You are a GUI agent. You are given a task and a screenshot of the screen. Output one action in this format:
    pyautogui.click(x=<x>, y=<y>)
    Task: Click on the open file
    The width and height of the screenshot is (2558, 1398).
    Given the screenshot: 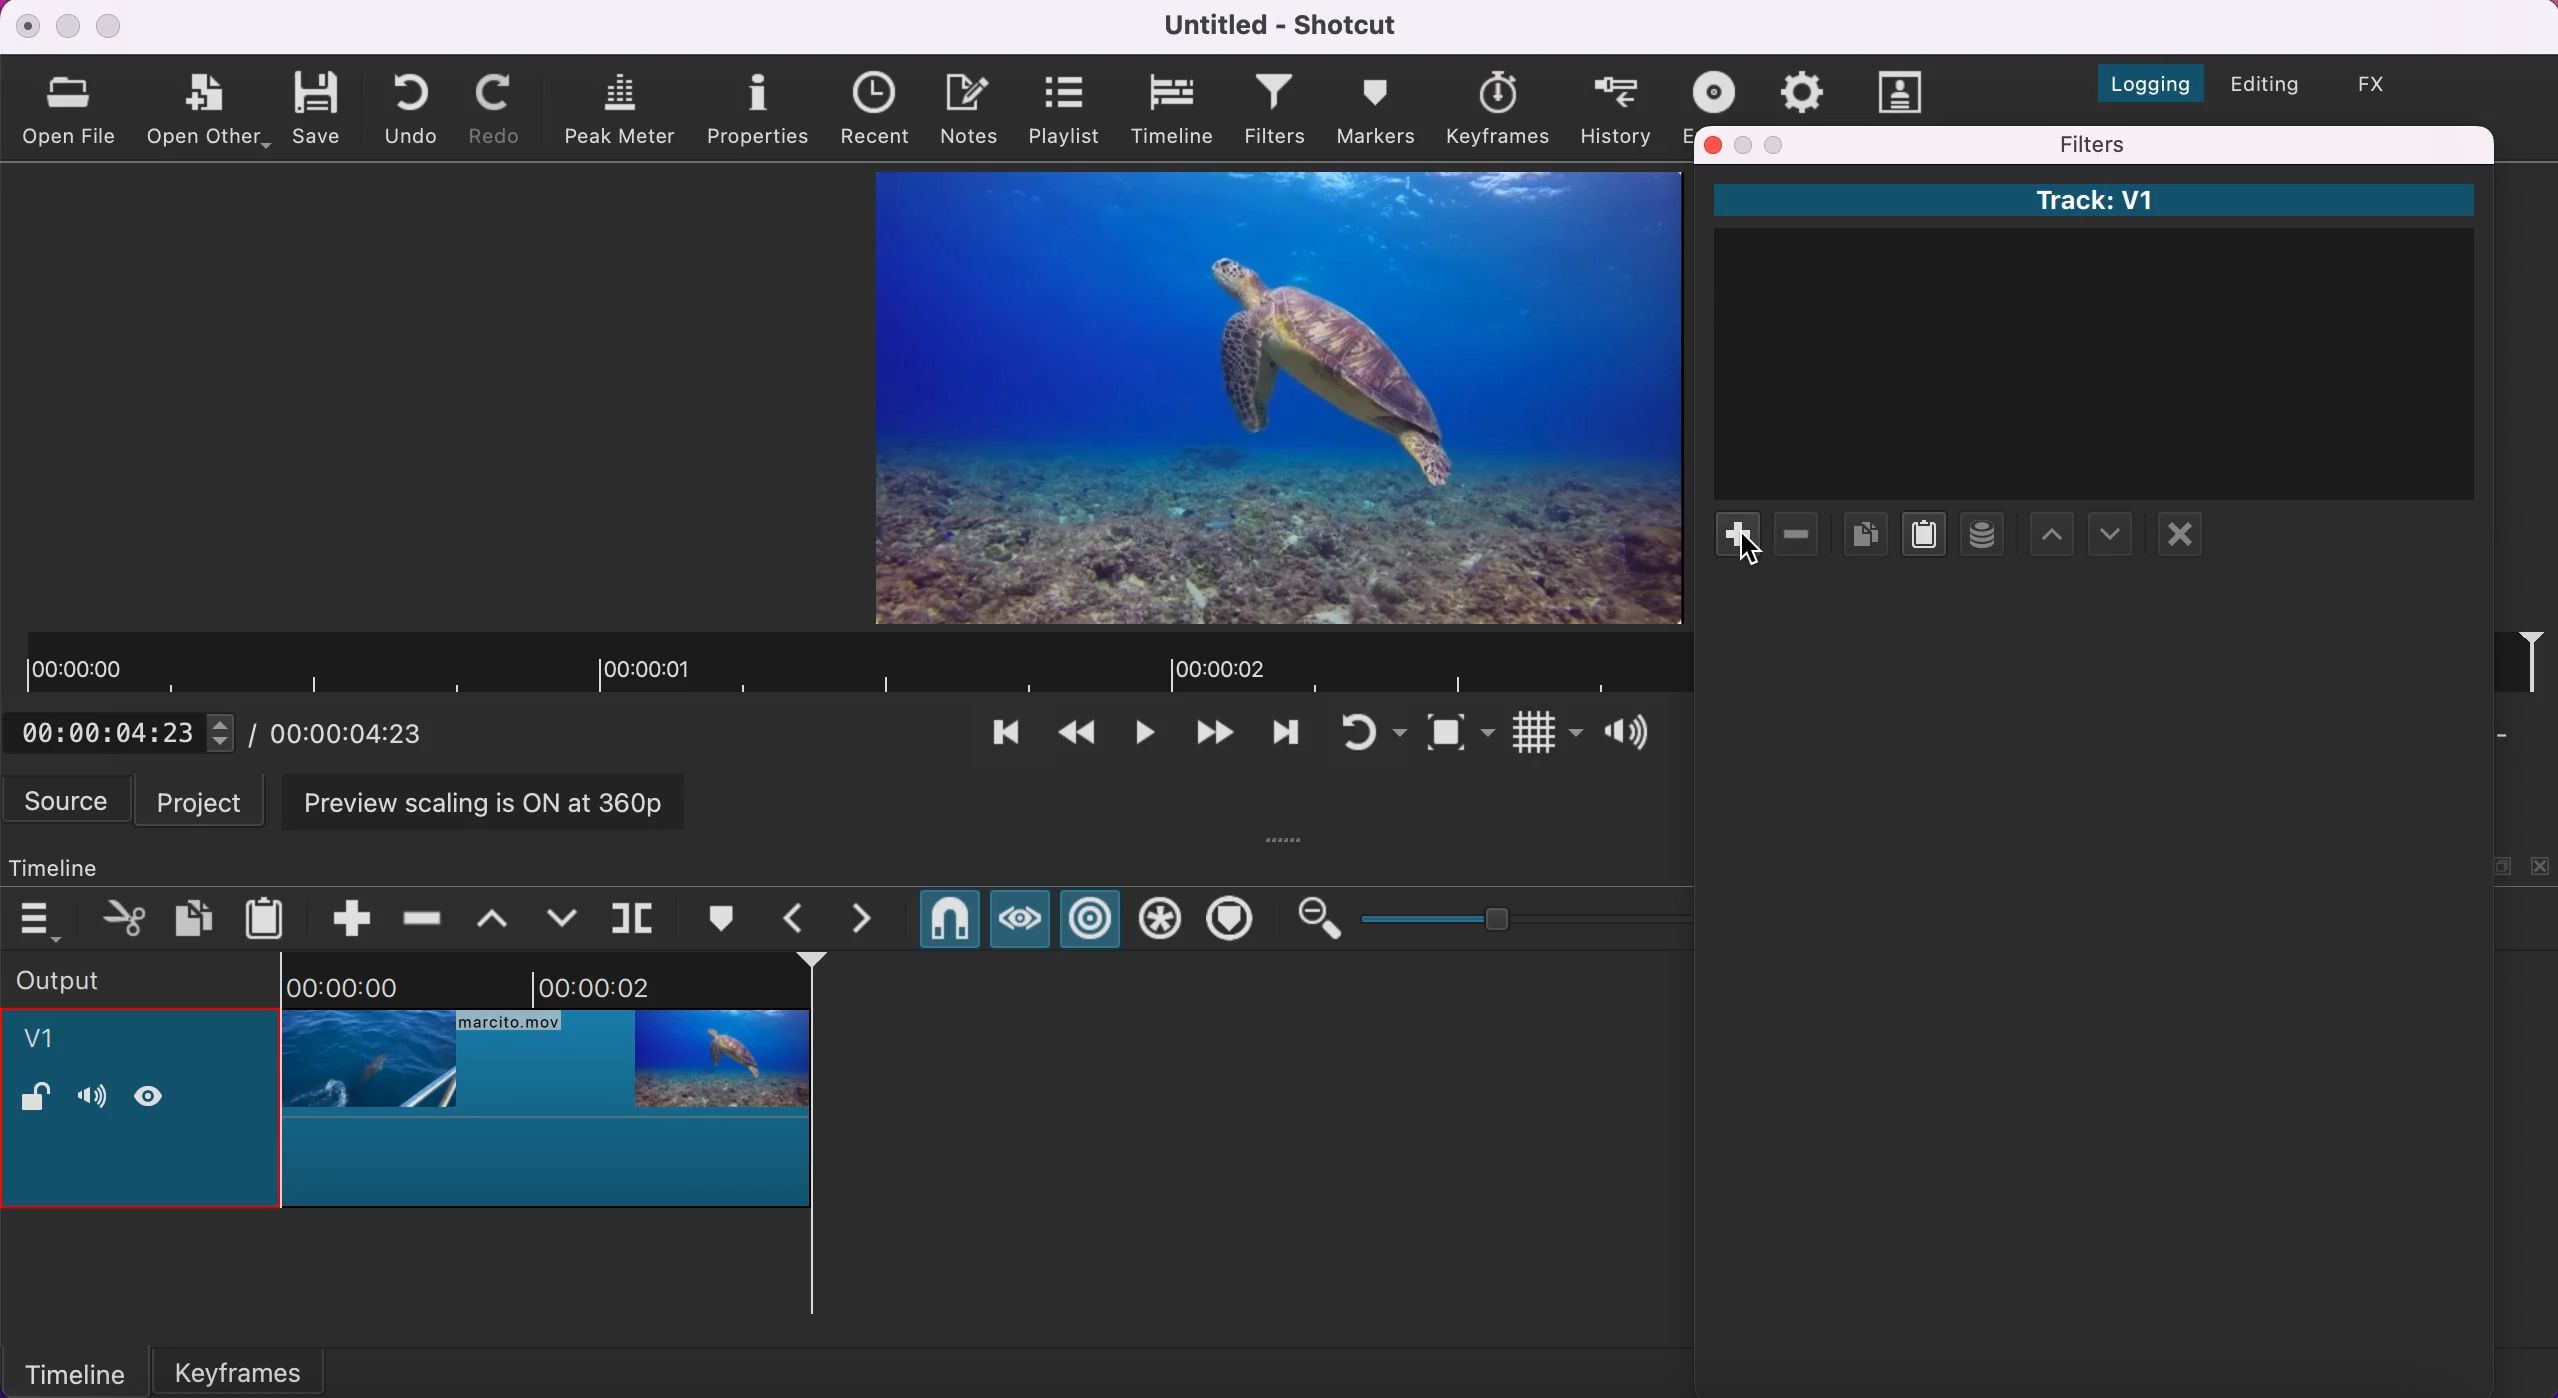 What is the action you would take?
    pyautogui.click(x=74, y=108)
    